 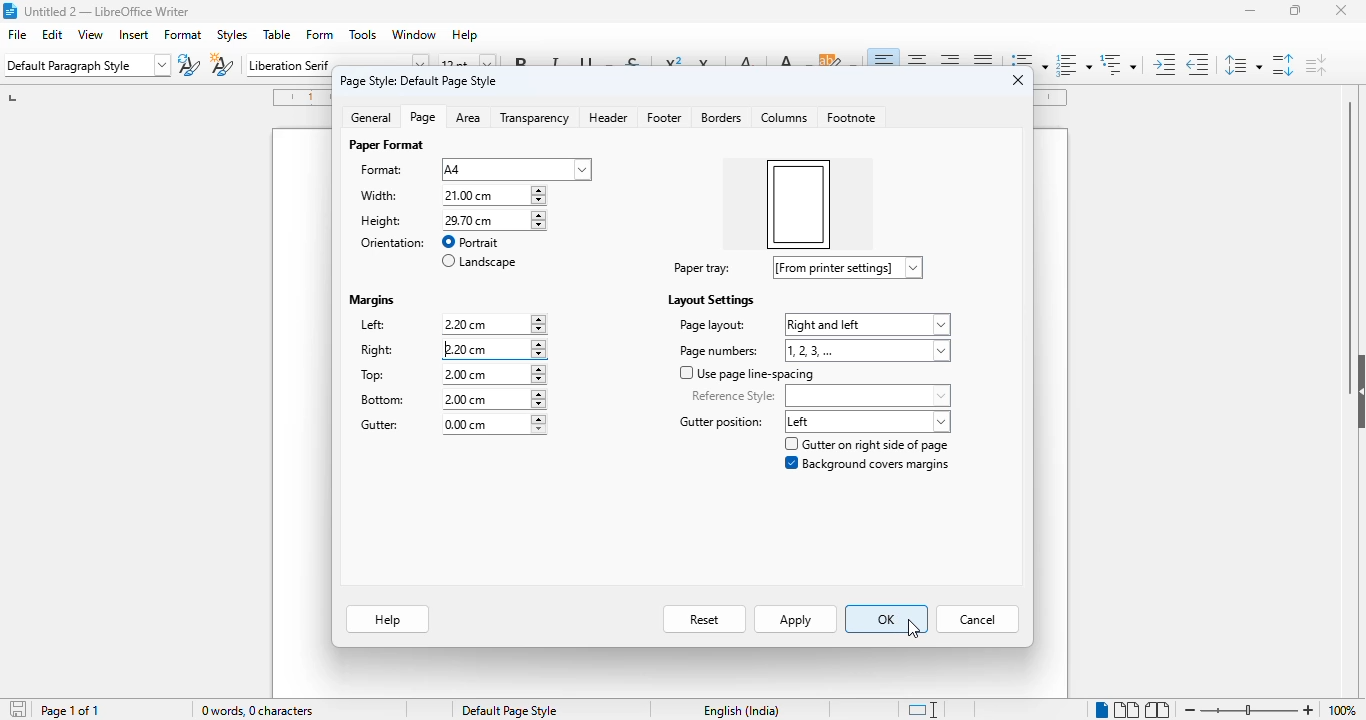 I want to click on table, so click(x=278, y=34).